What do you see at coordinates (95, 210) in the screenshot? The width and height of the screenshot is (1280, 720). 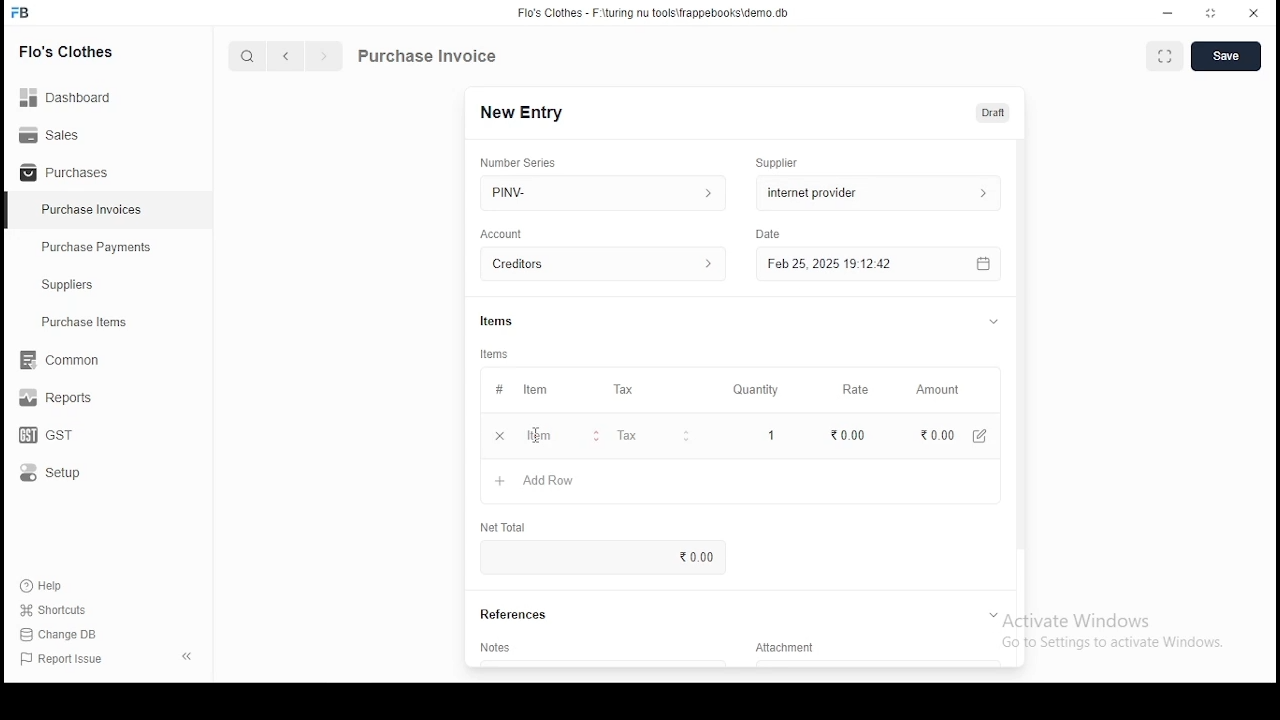 I see `Purchase Invoices` at bounding box center [95, 210].